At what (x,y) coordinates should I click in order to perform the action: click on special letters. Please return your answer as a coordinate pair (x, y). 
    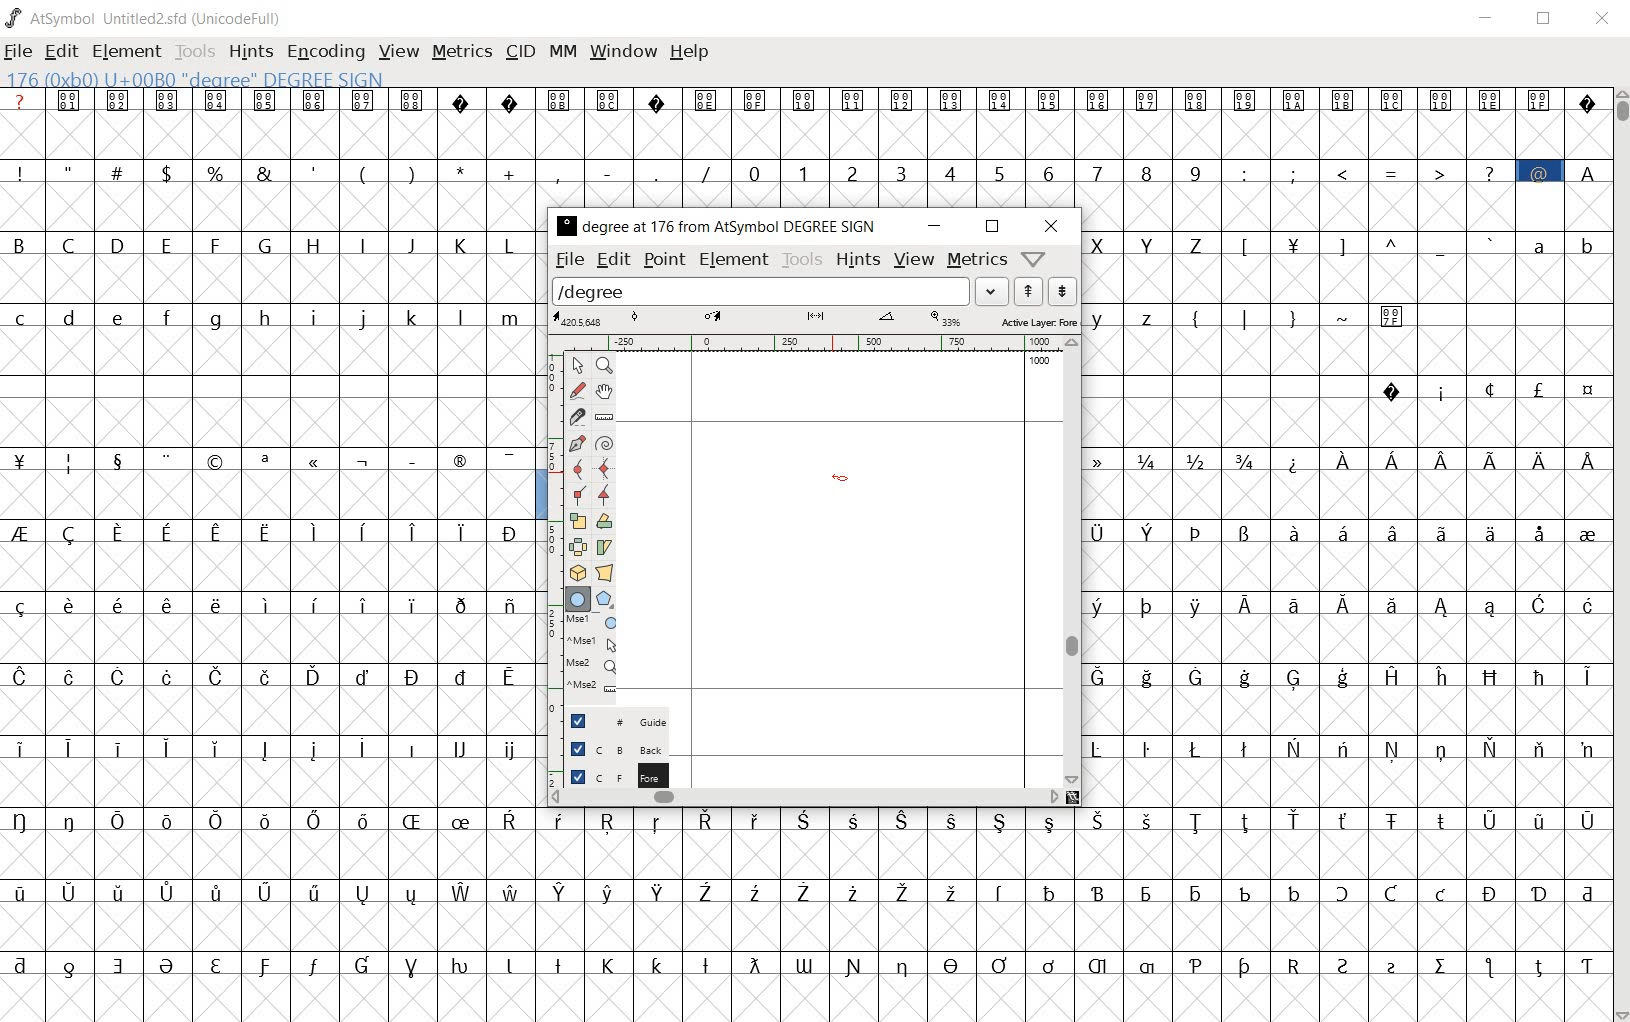
    Looking at the image, I should click on (1342, 675).